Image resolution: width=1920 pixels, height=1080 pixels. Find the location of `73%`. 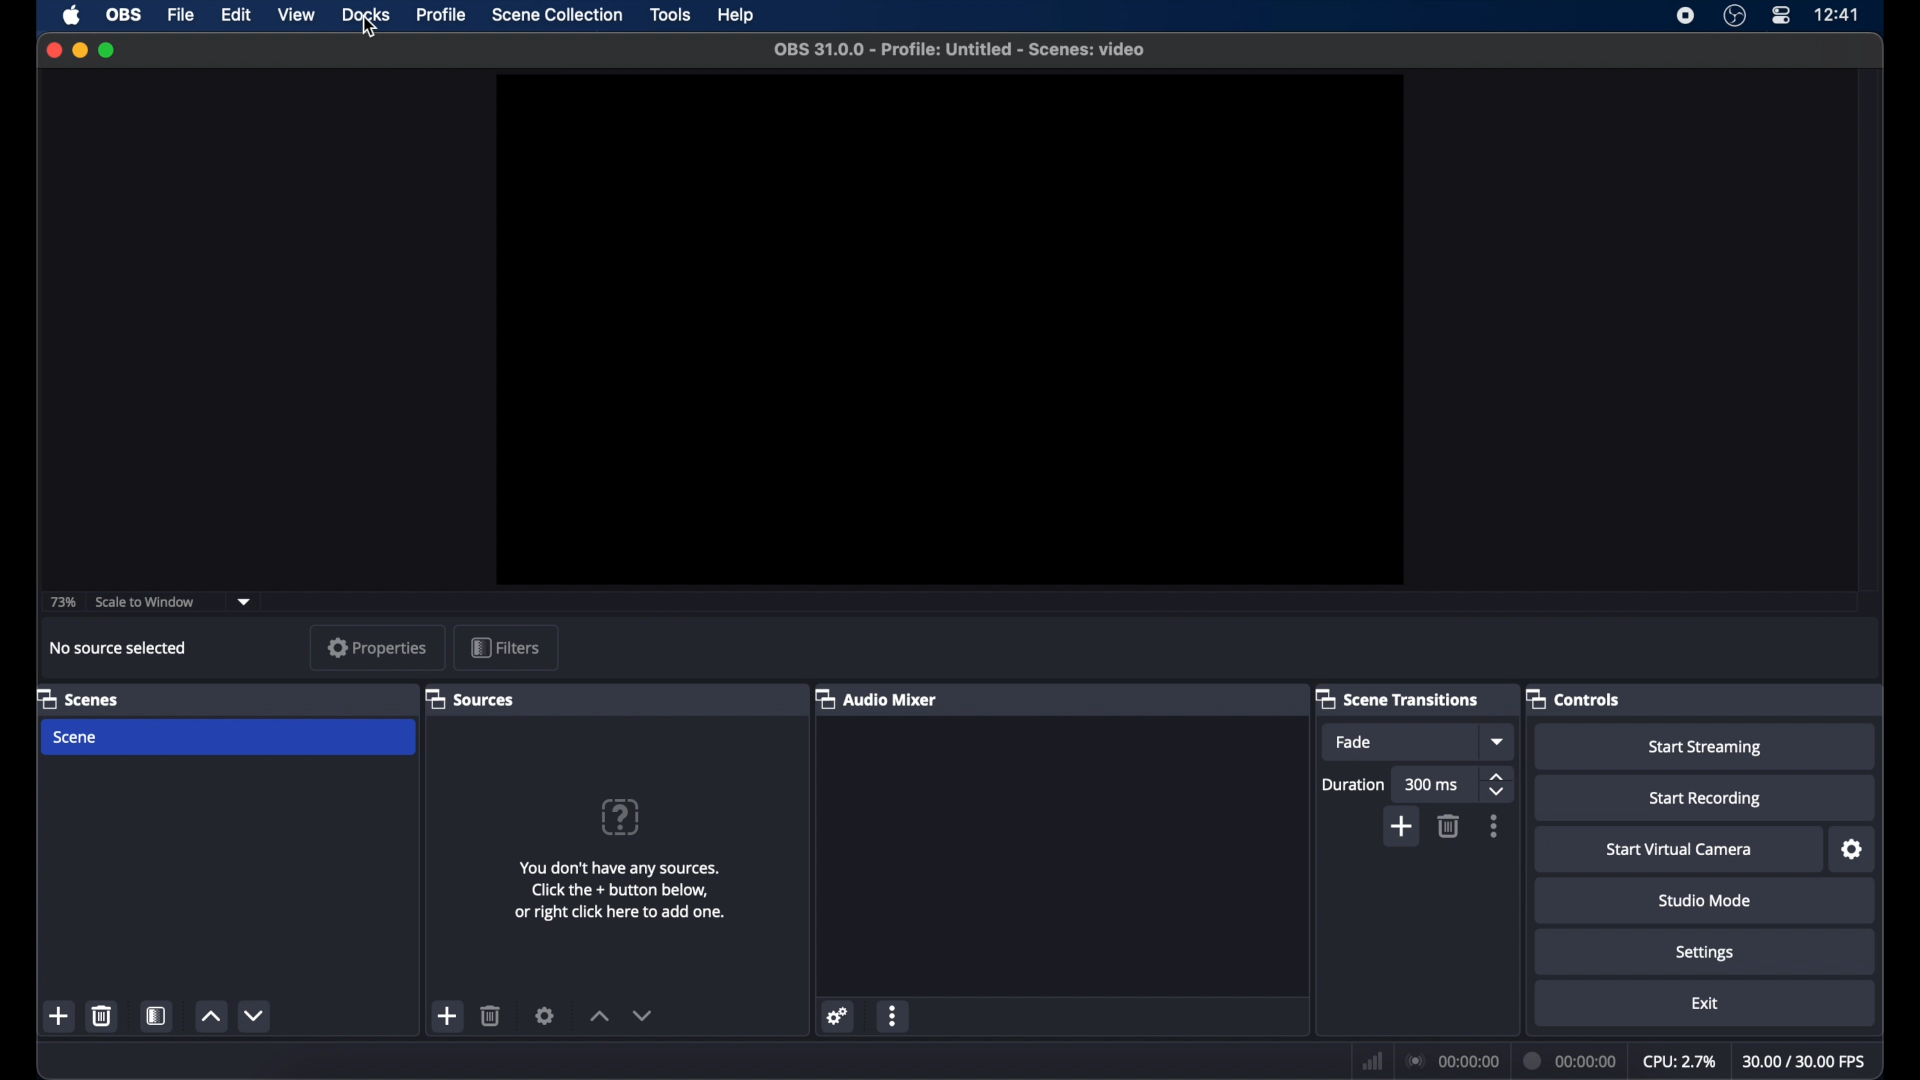

73% is located at coordinates (62, 603).